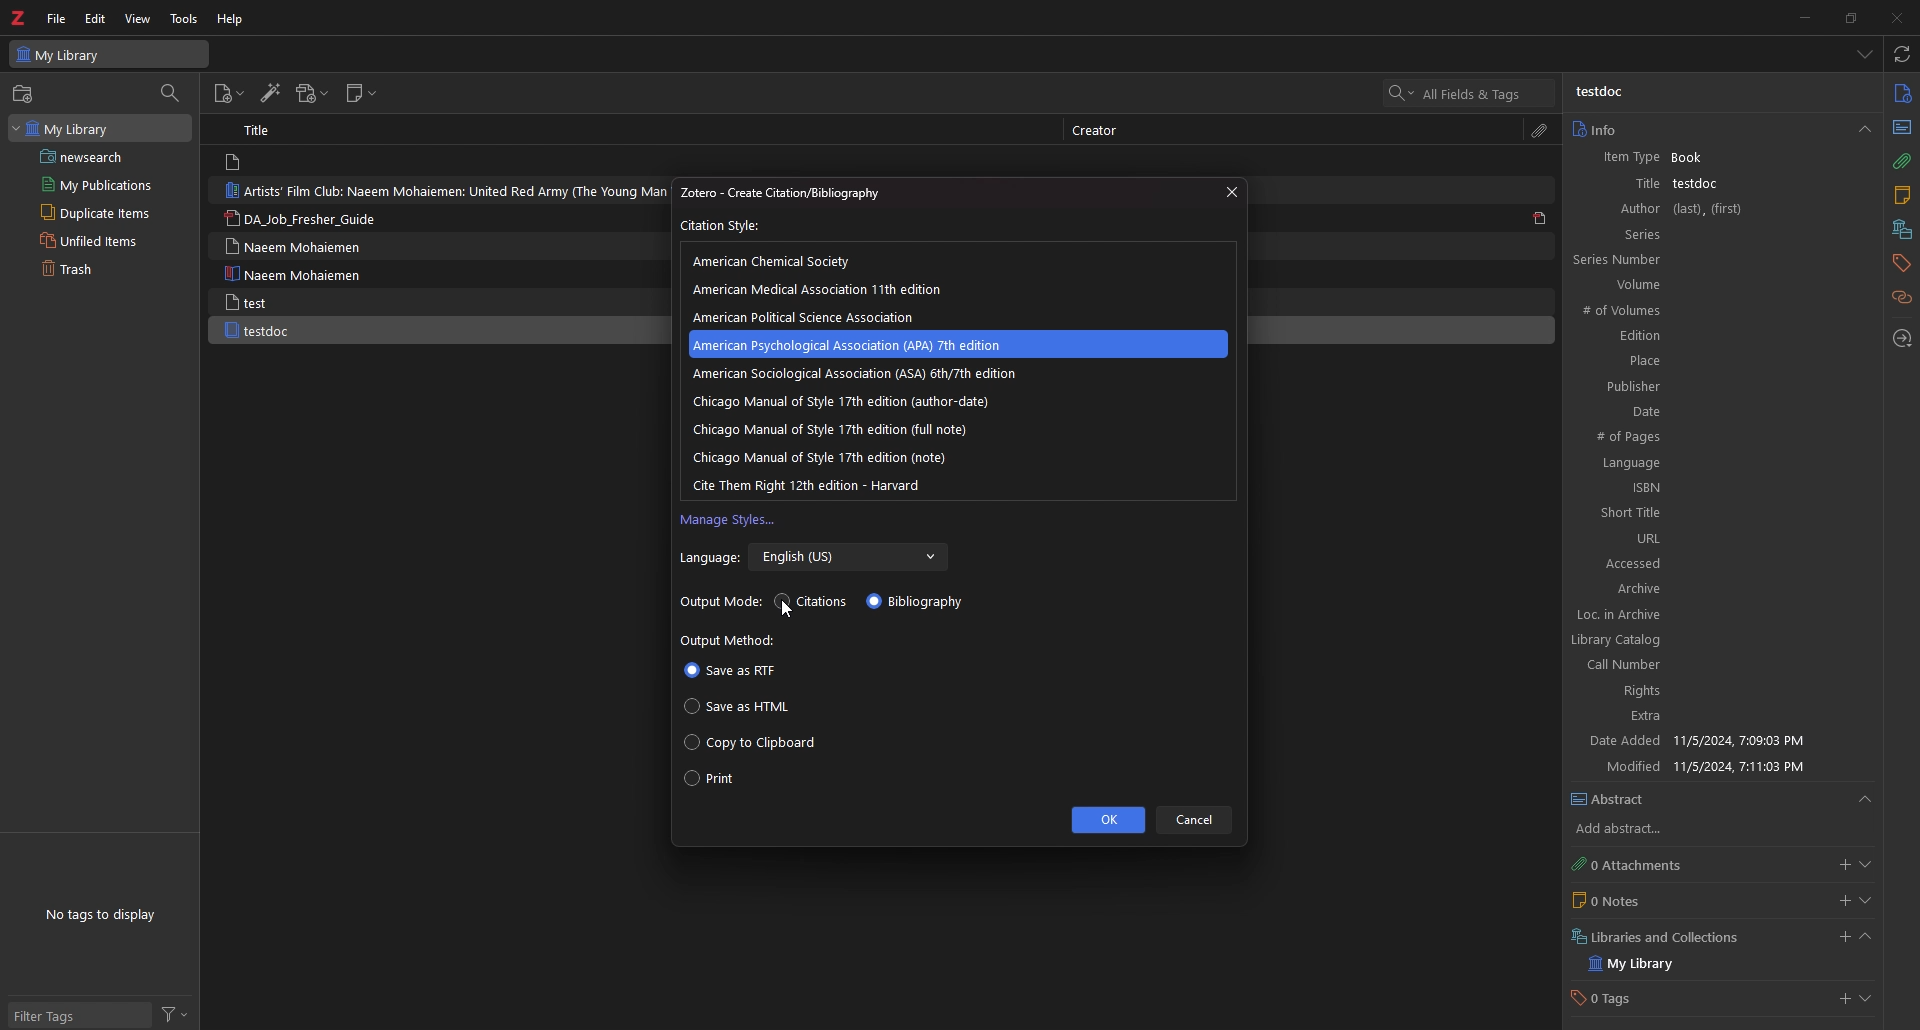 The width and height of the screenshot is (1920, 1030). What do you see at coordinates (1106, 820) in the screenshot?
I see `ok` at bounding box center [1106, 820].